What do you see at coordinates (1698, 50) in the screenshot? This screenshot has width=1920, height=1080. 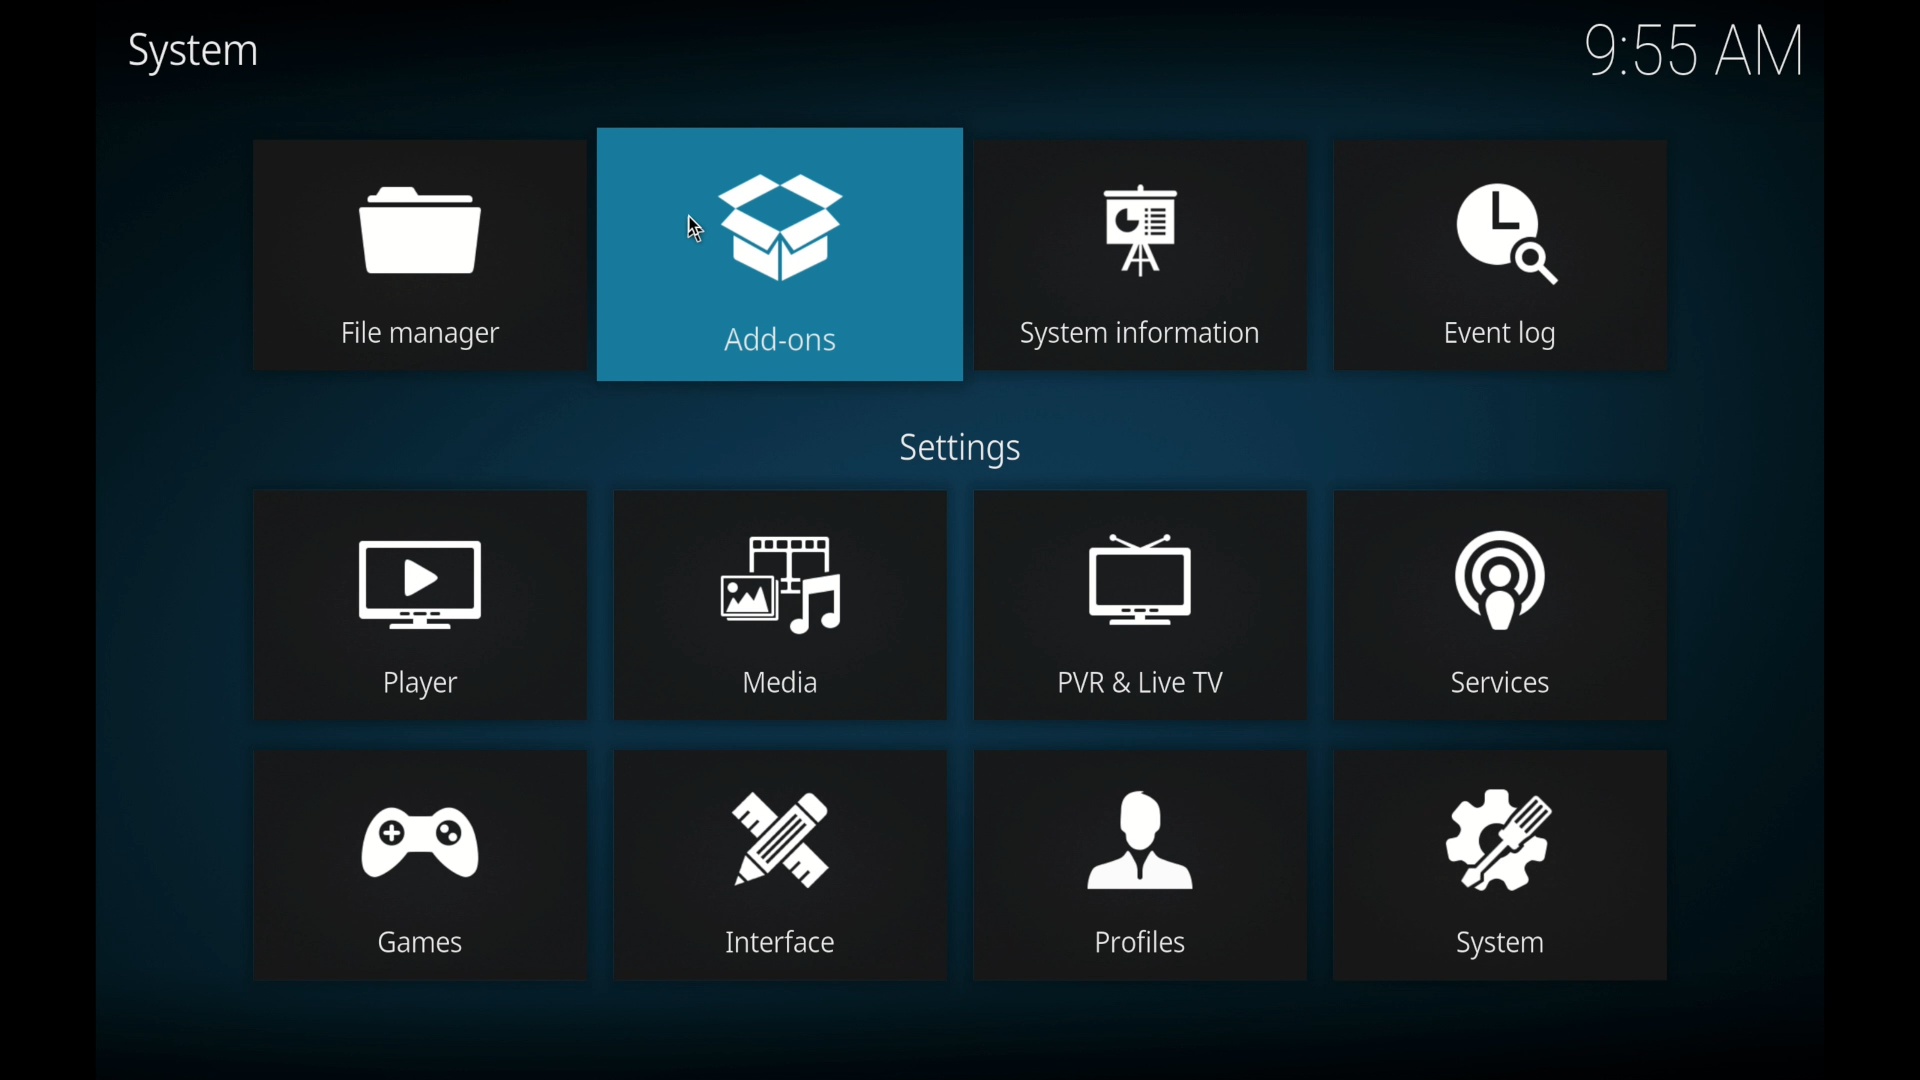 I see `time` at bounding box center [1698, 50].